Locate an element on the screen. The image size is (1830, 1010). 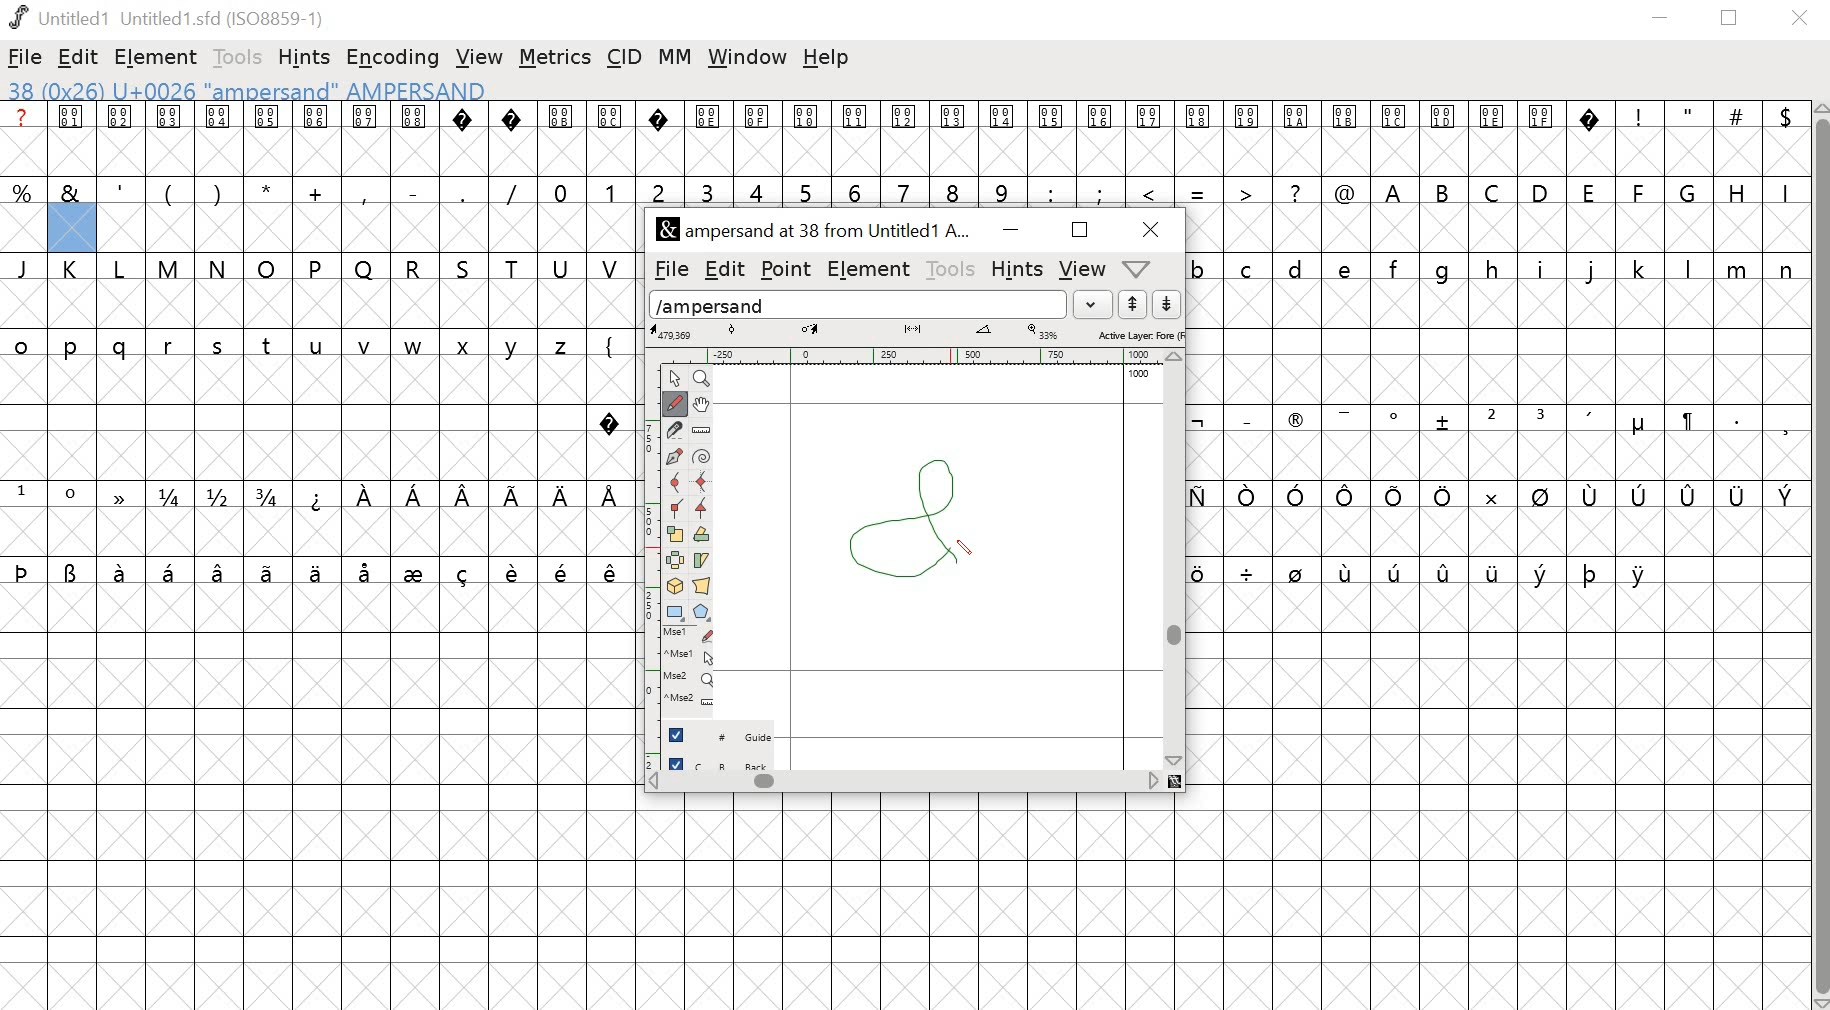
1/4 is located at coordinates (173, 497).